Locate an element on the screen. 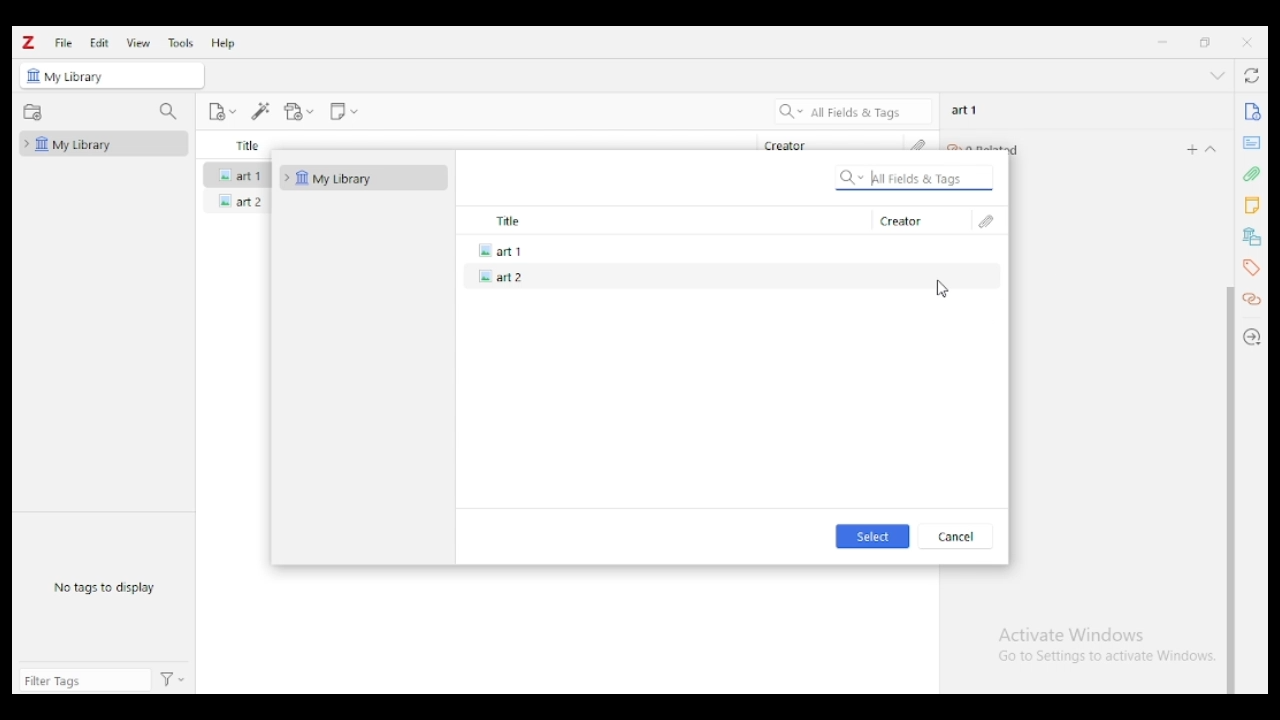 The image size is (1280, 720). filter collection is located at coordinates (170, 112).